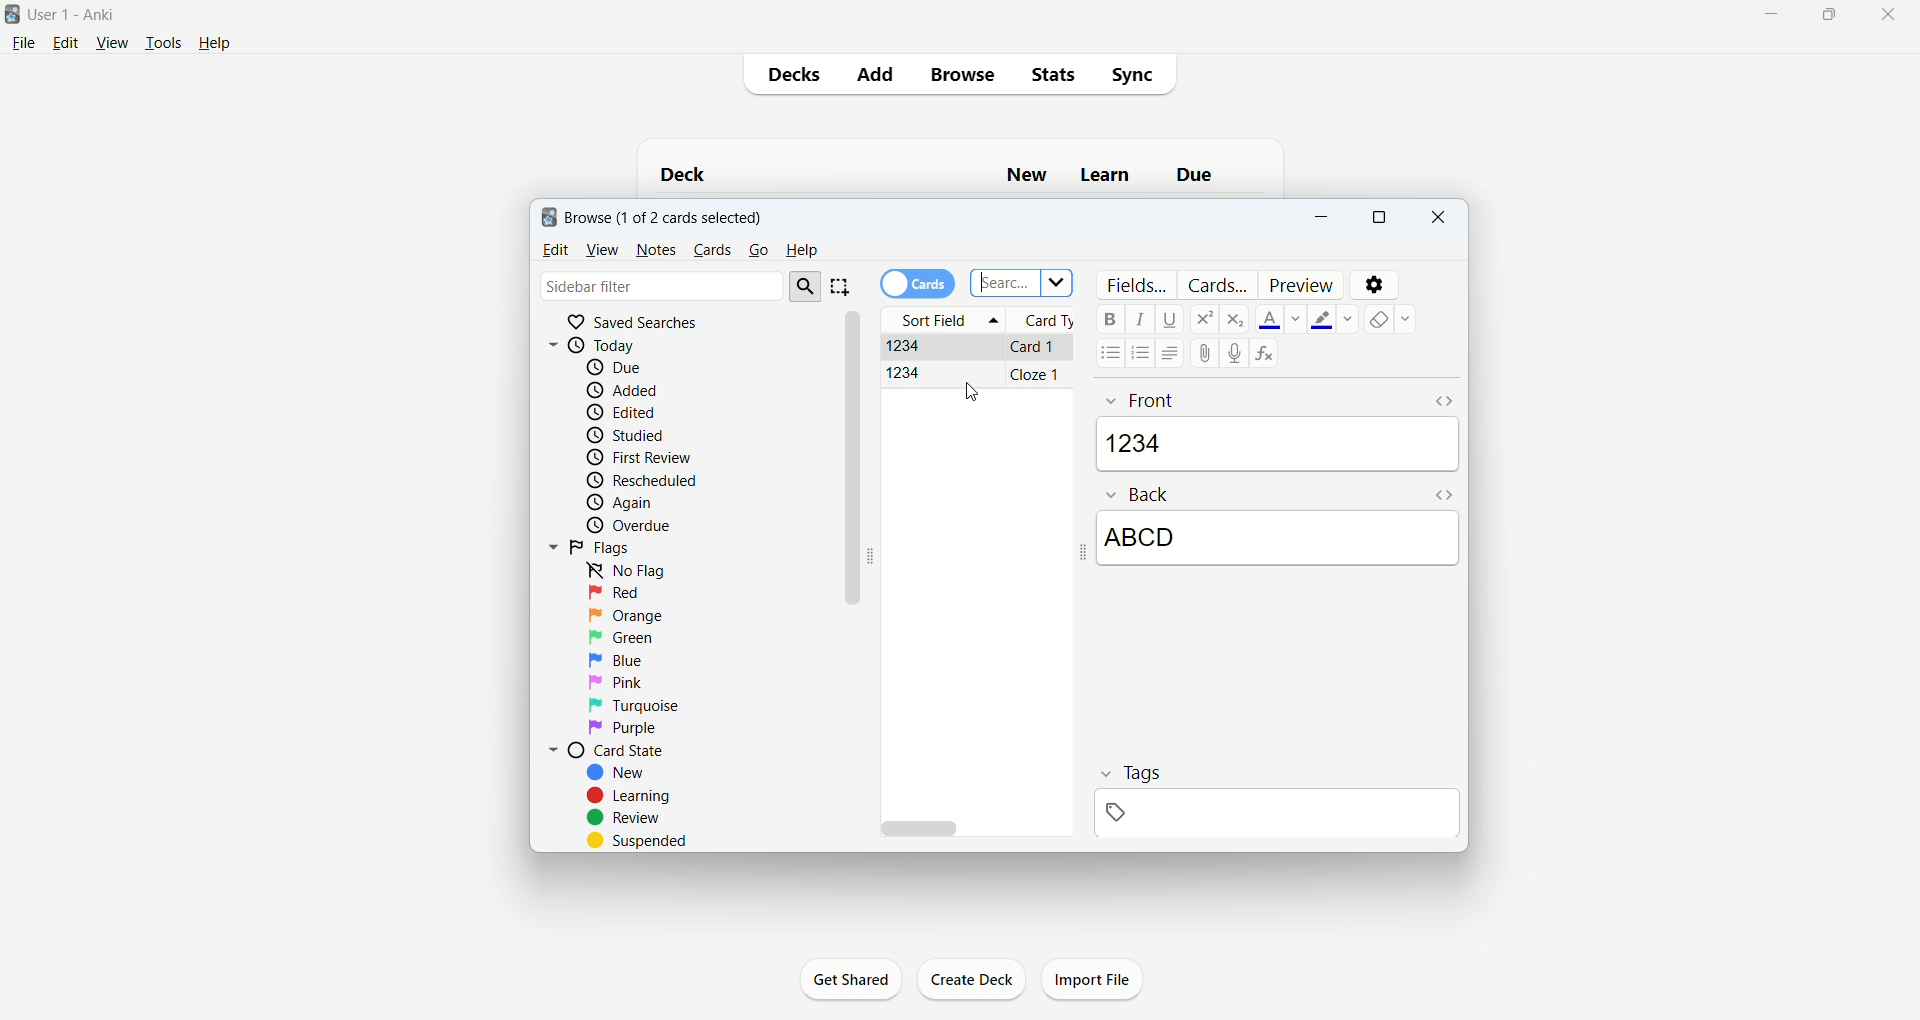 This screenshot has height=1020, width=1920. I want to click on close, so click(1891, 13).